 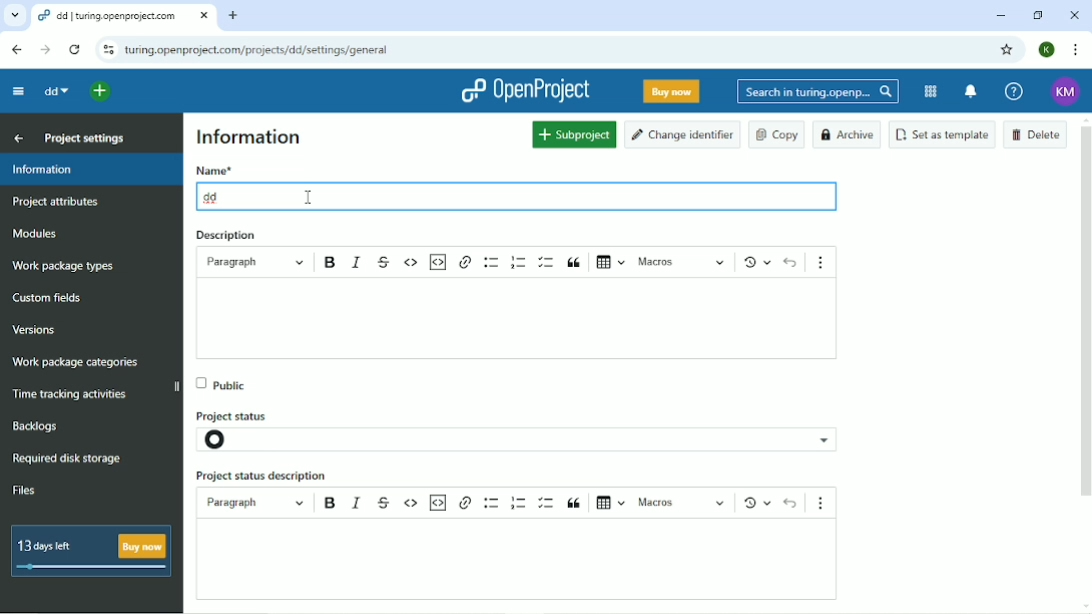 What do you see at coordinates (34, 331) in the screenshot?
I see `Versions` at bounding box center [34, 331].